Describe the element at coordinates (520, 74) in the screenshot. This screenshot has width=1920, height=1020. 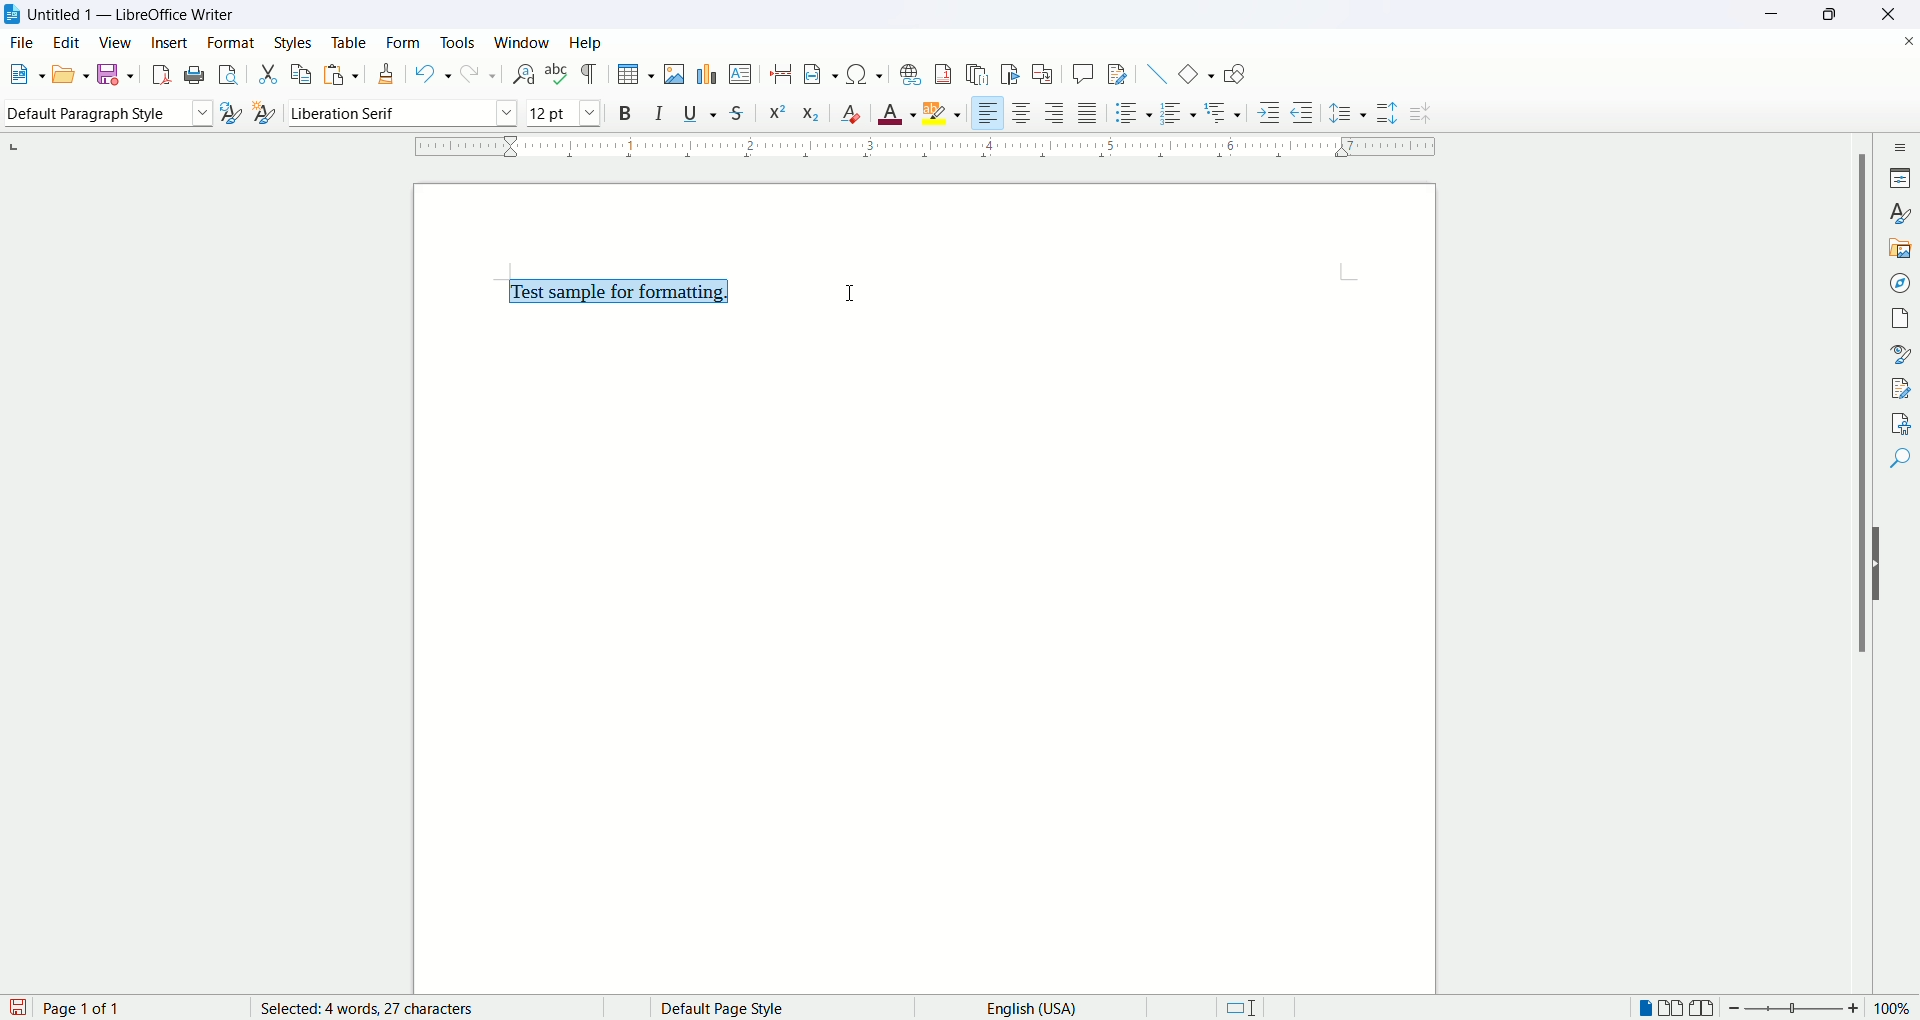
I see `find and replace` at that location.